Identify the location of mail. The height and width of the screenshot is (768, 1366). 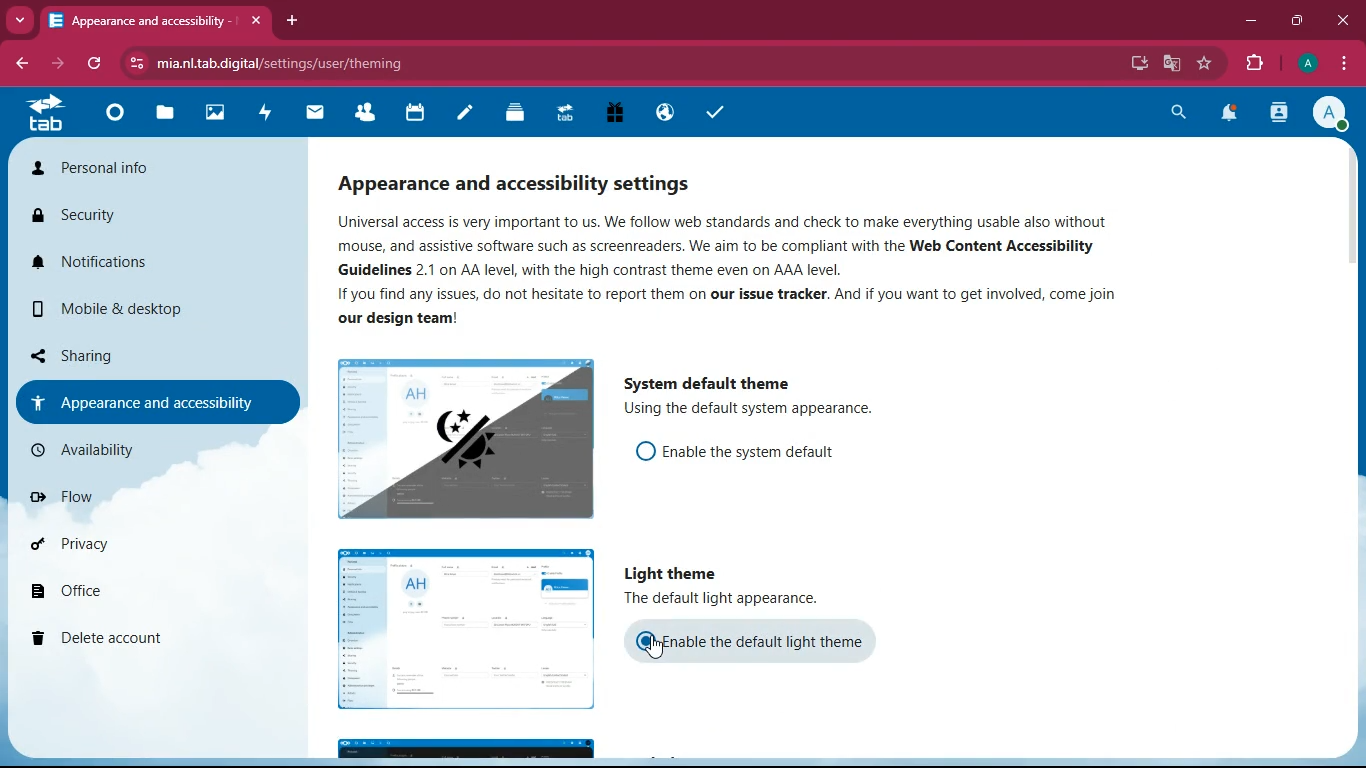
(312, 115).